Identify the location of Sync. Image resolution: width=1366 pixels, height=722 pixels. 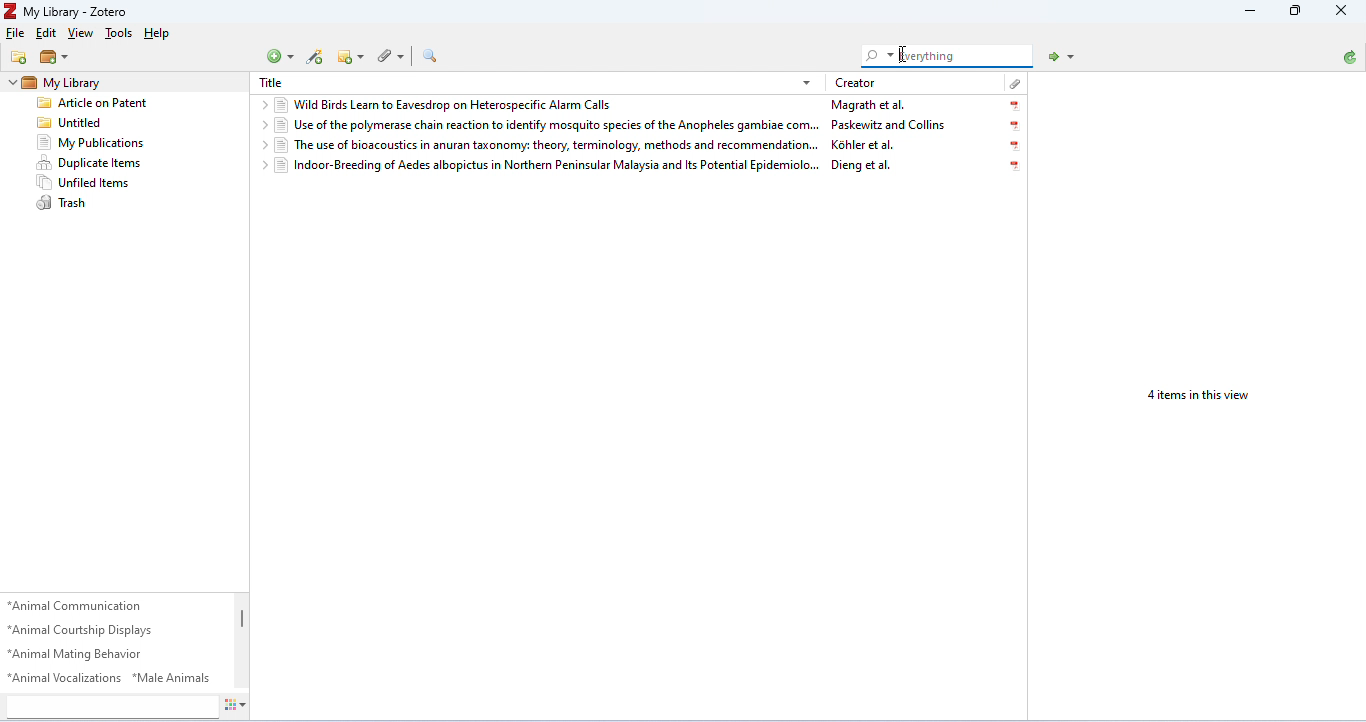
(1351, 58).